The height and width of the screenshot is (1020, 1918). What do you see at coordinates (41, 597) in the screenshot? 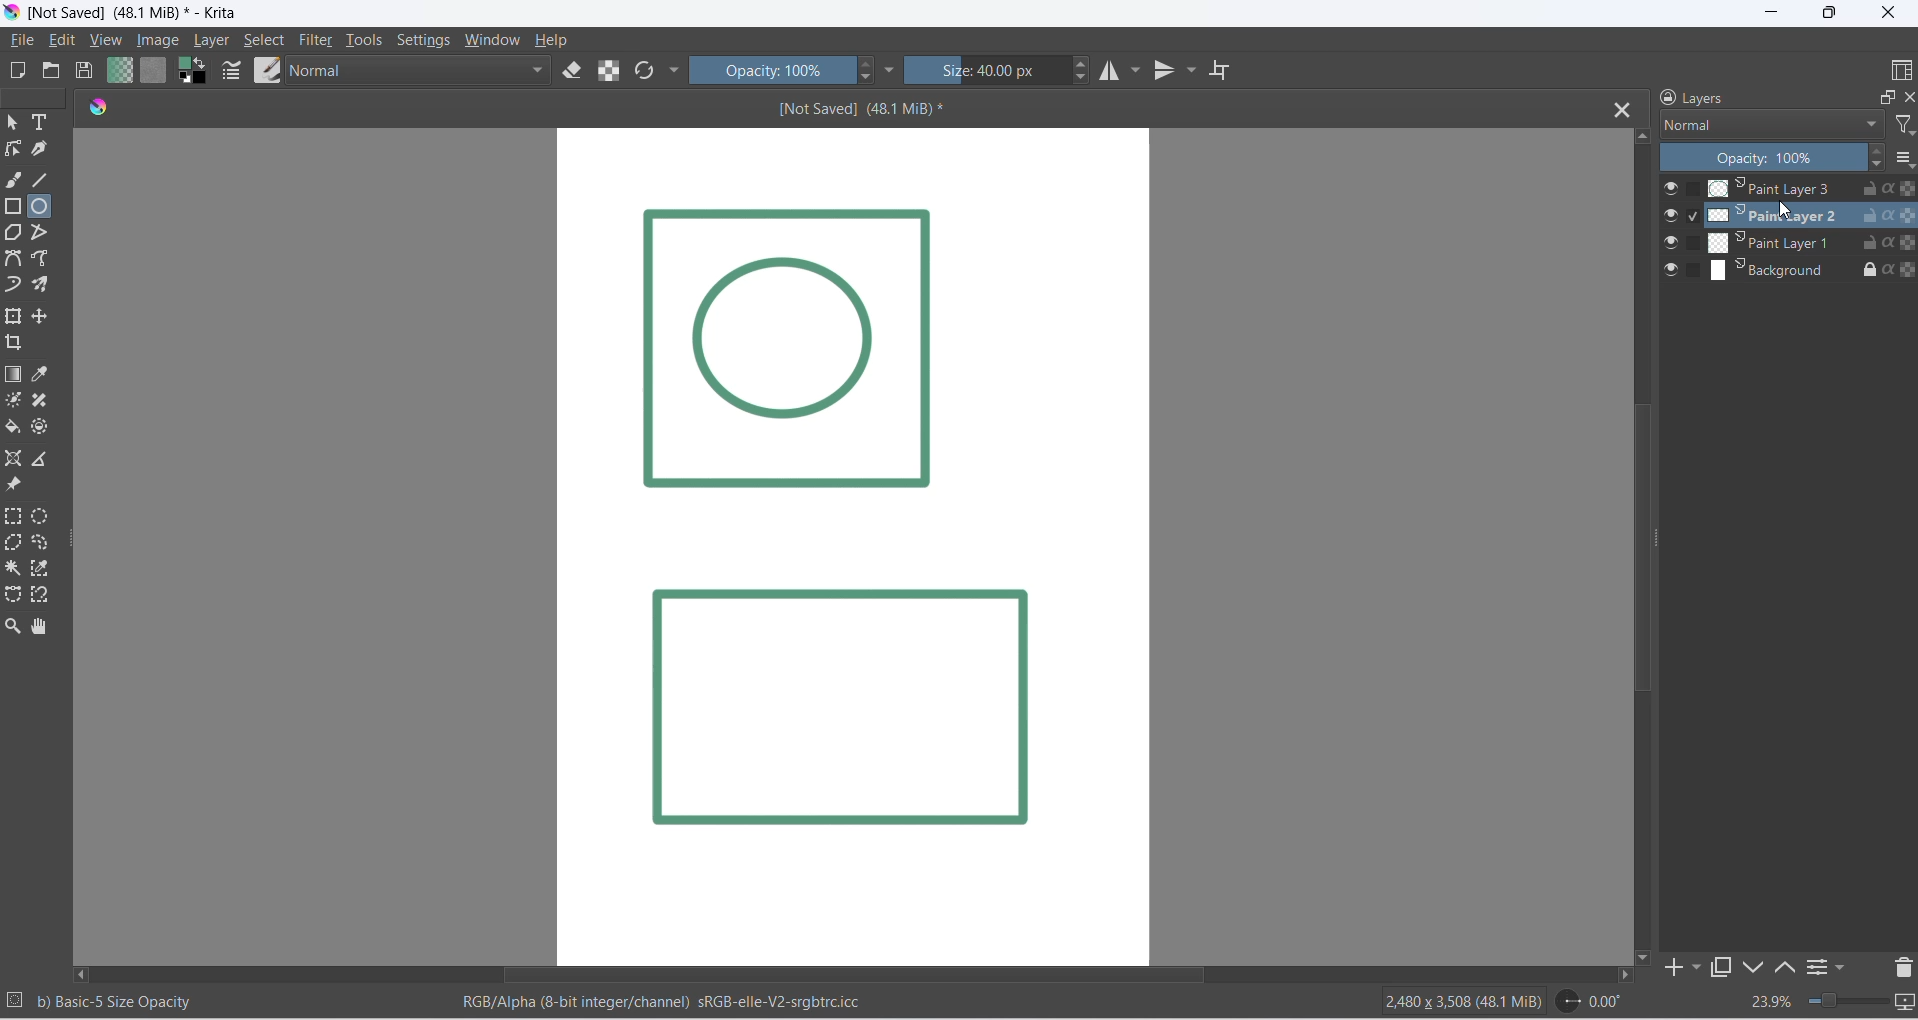
I see `magnetic curve selection tool` at bounding box center [41, 597].